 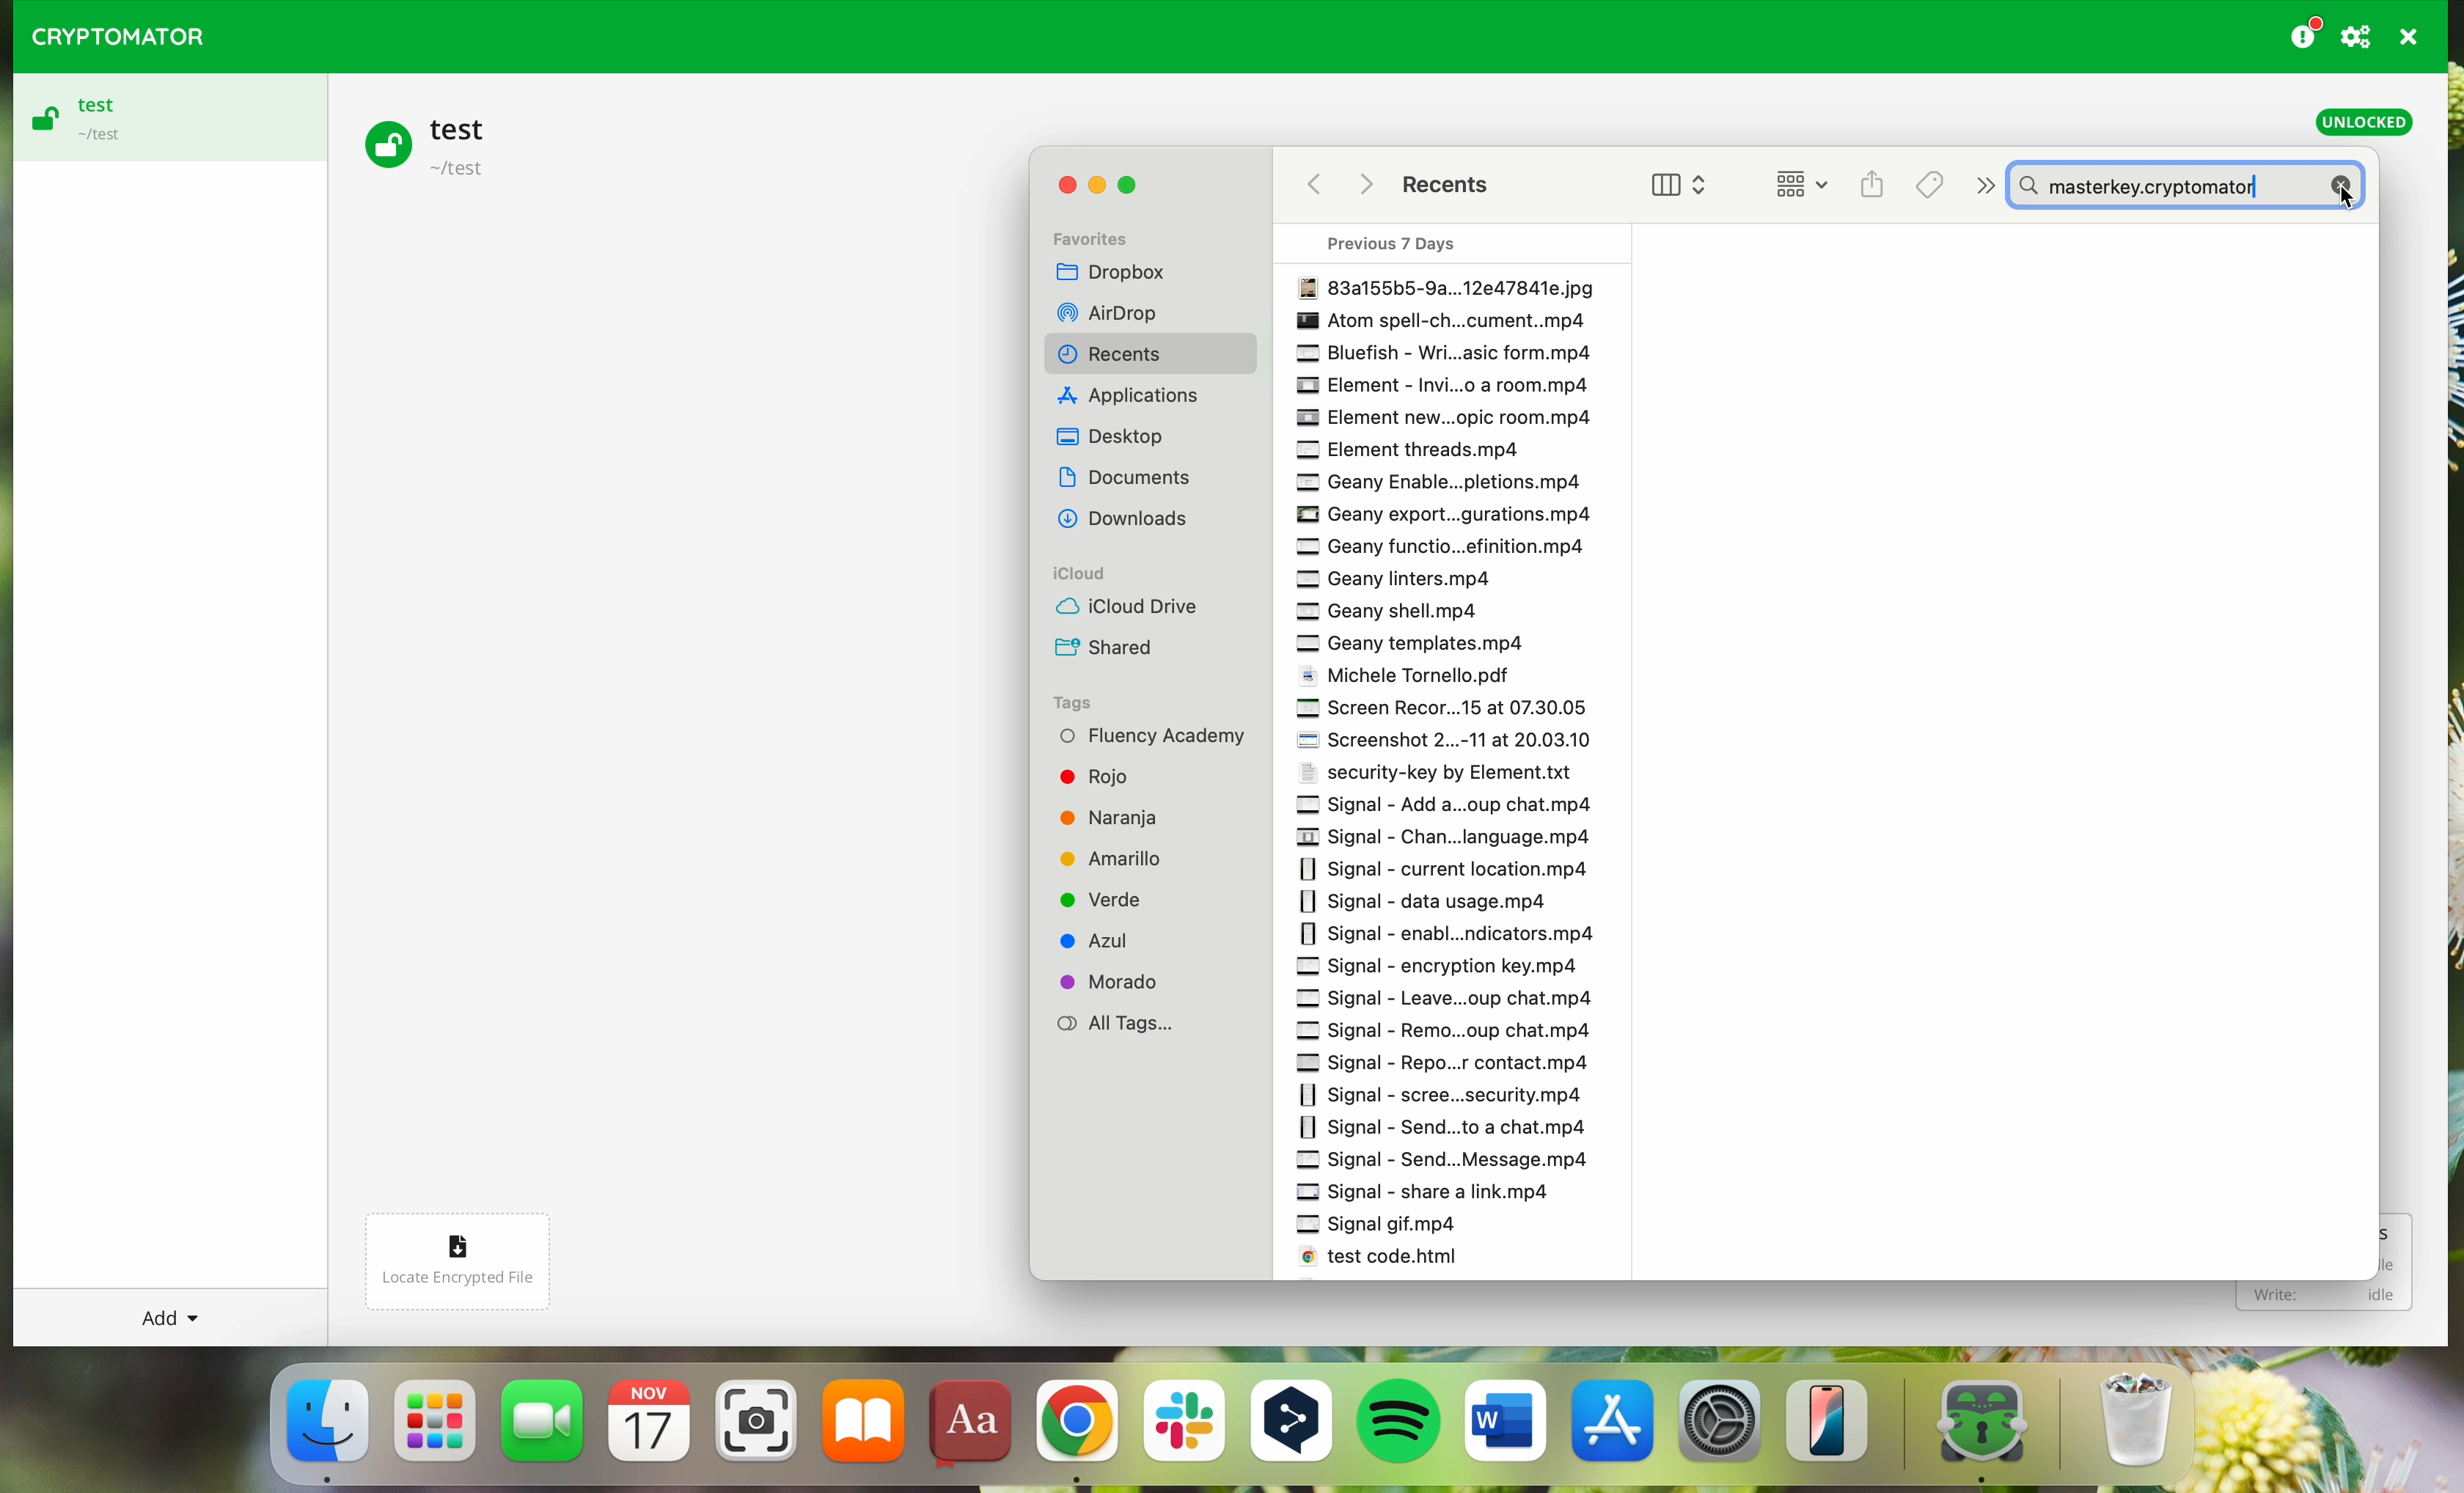 What do you see at coordinates (1442, 777) in the screenshot?
I see `Security-key` at bounding box center [1442, 777].